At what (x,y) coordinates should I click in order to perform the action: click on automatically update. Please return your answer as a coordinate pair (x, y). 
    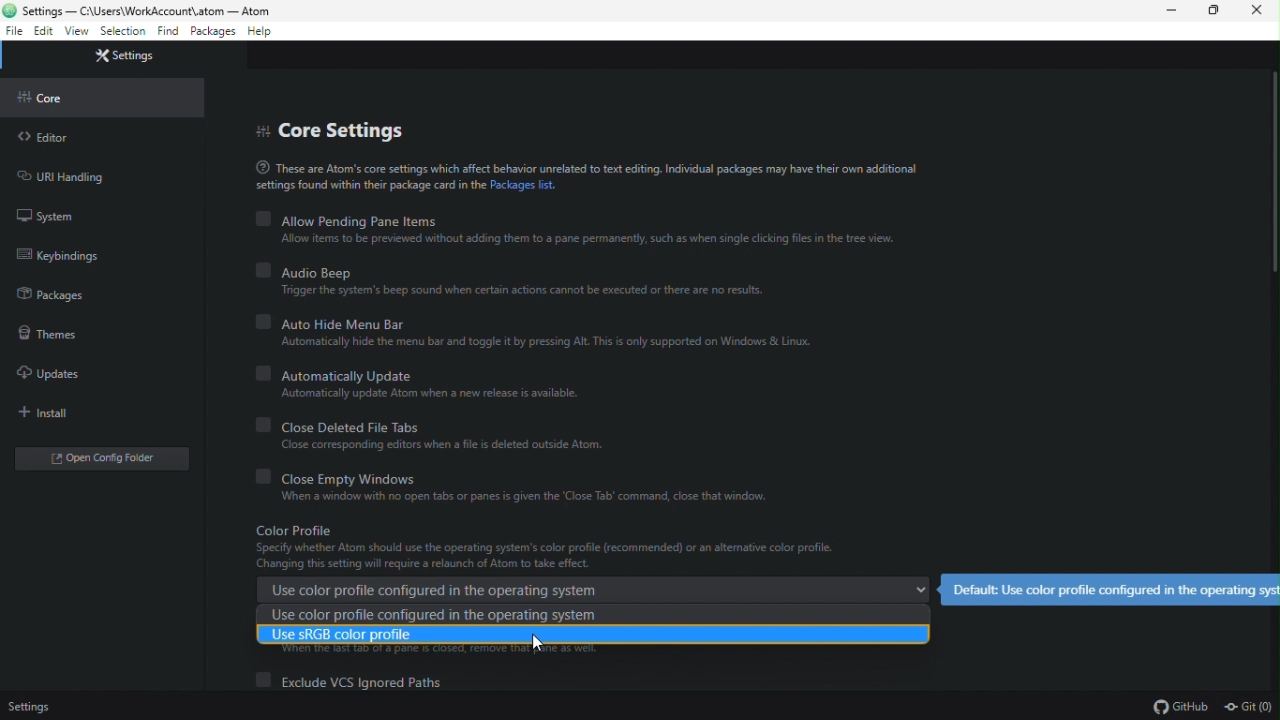
    Looking at the image, I should click on (429, 385).